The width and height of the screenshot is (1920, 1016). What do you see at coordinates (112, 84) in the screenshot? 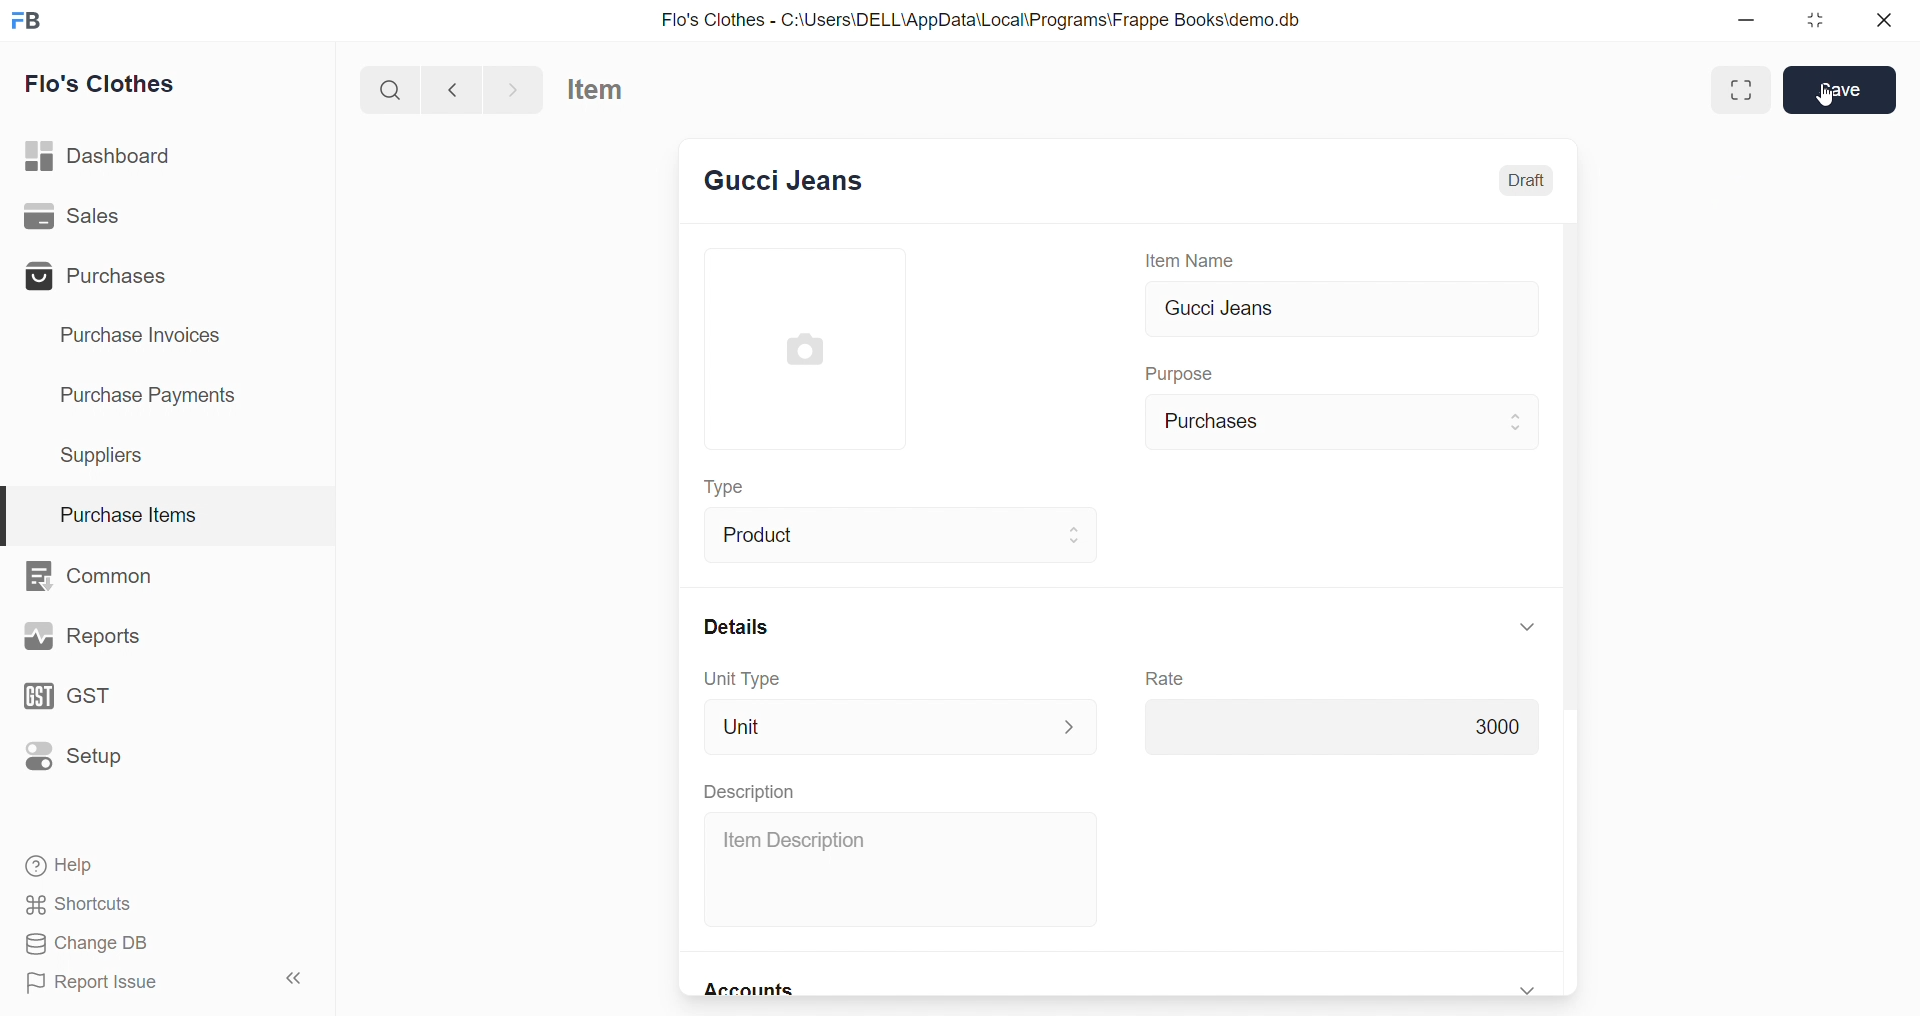
I see `Flo's Clothes` at bounding box center [112, 84].